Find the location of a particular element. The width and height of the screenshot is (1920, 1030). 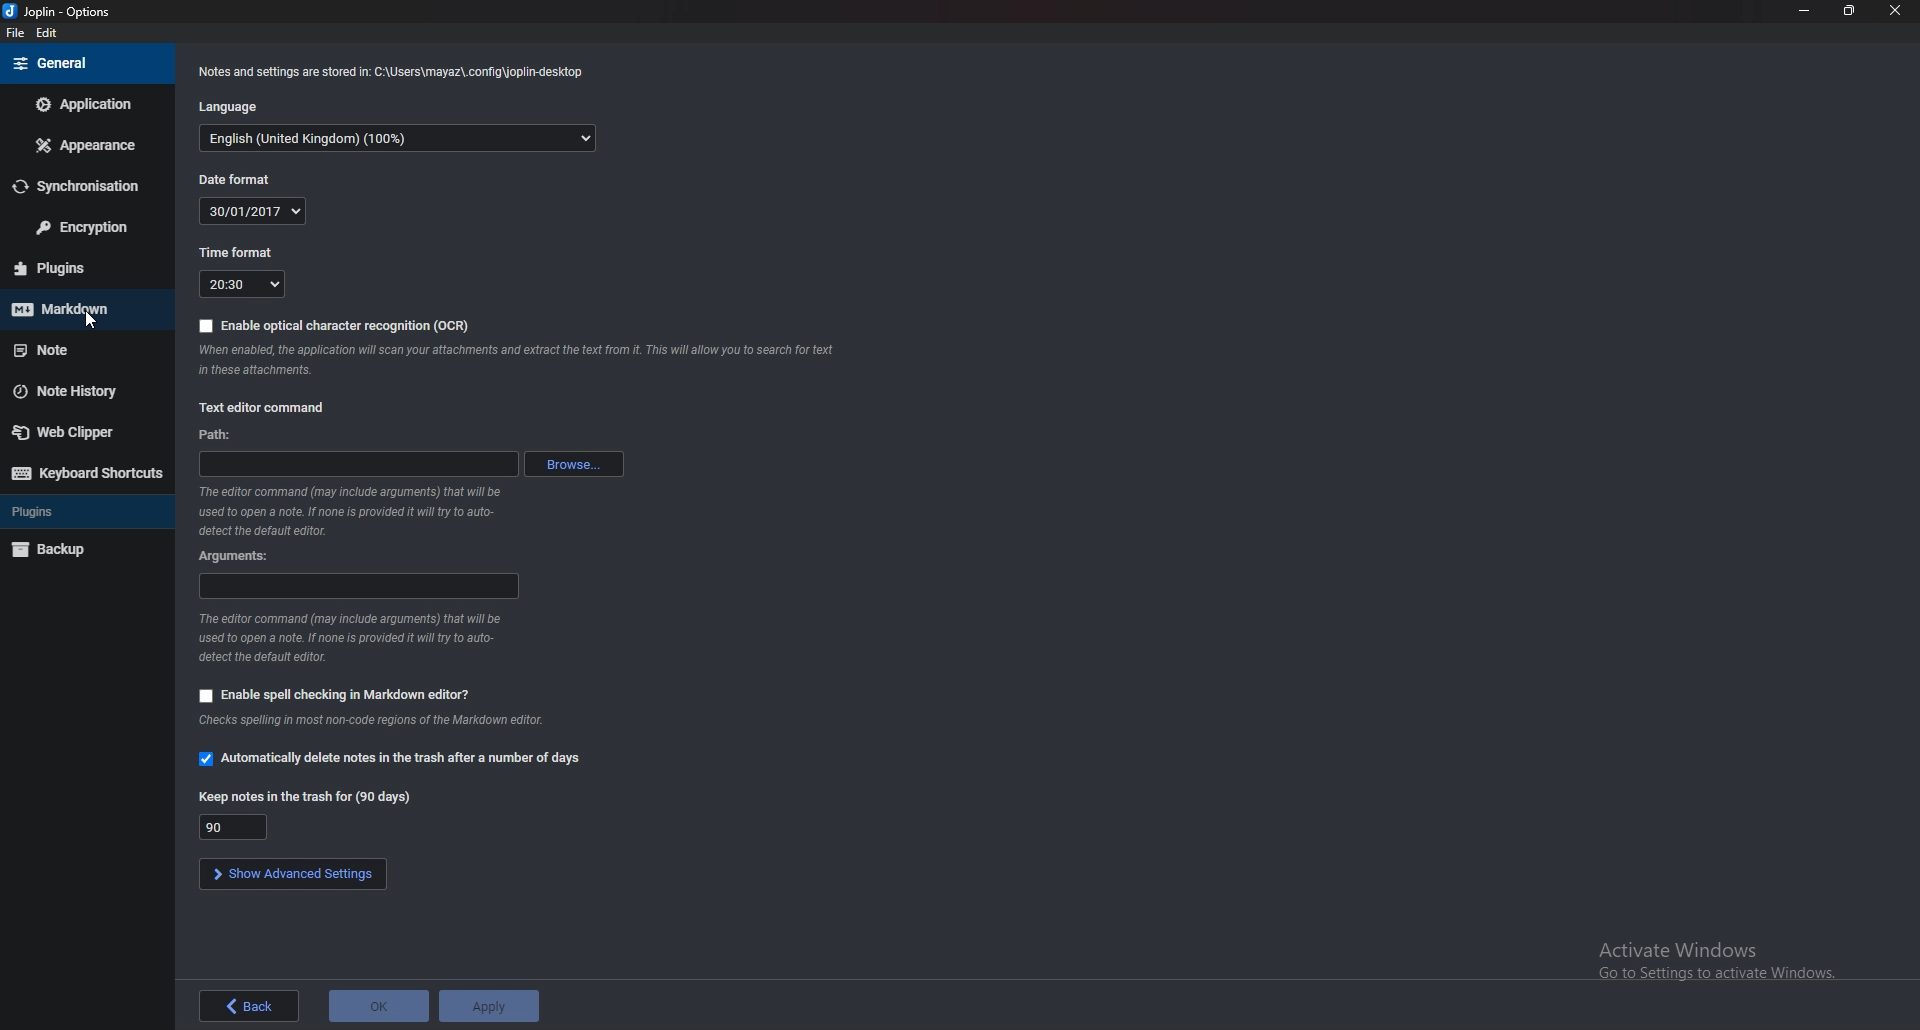

ok is located at coordinates (377, 1006).